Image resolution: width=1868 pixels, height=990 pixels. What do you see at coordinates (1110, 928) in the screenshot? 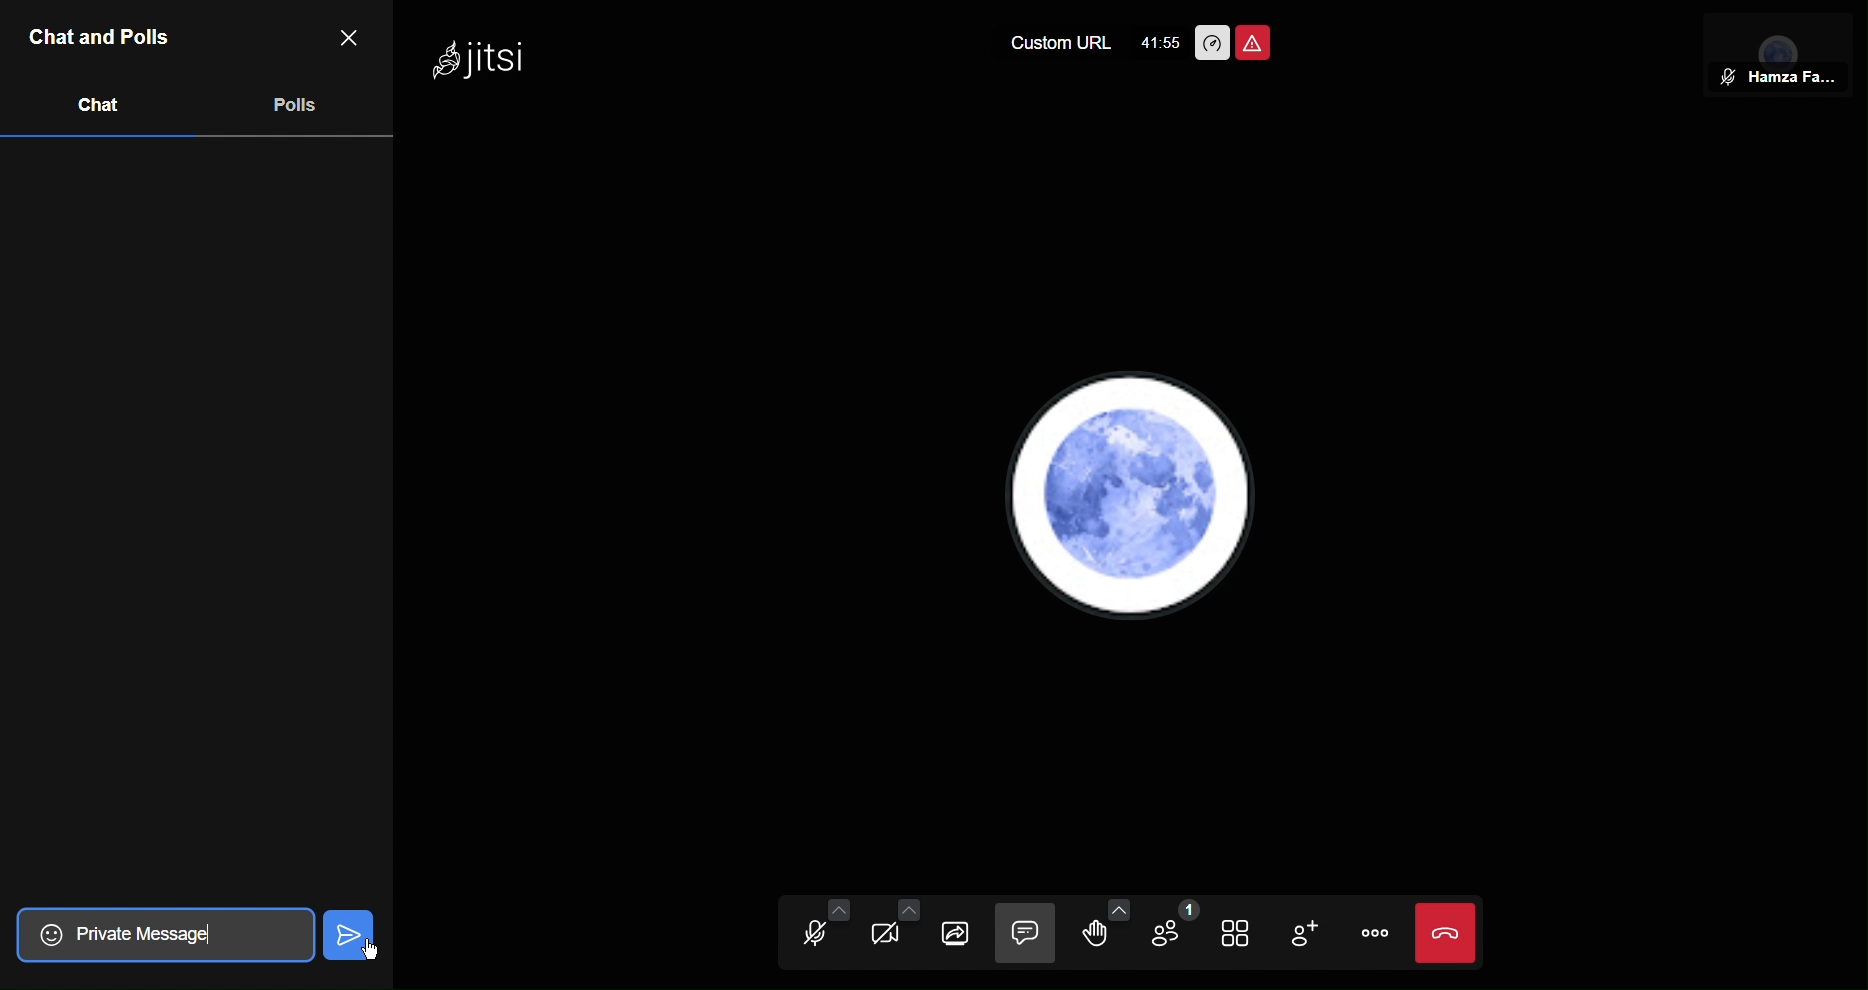
I see `Raise Hand` at bounding box center [1110, 928].